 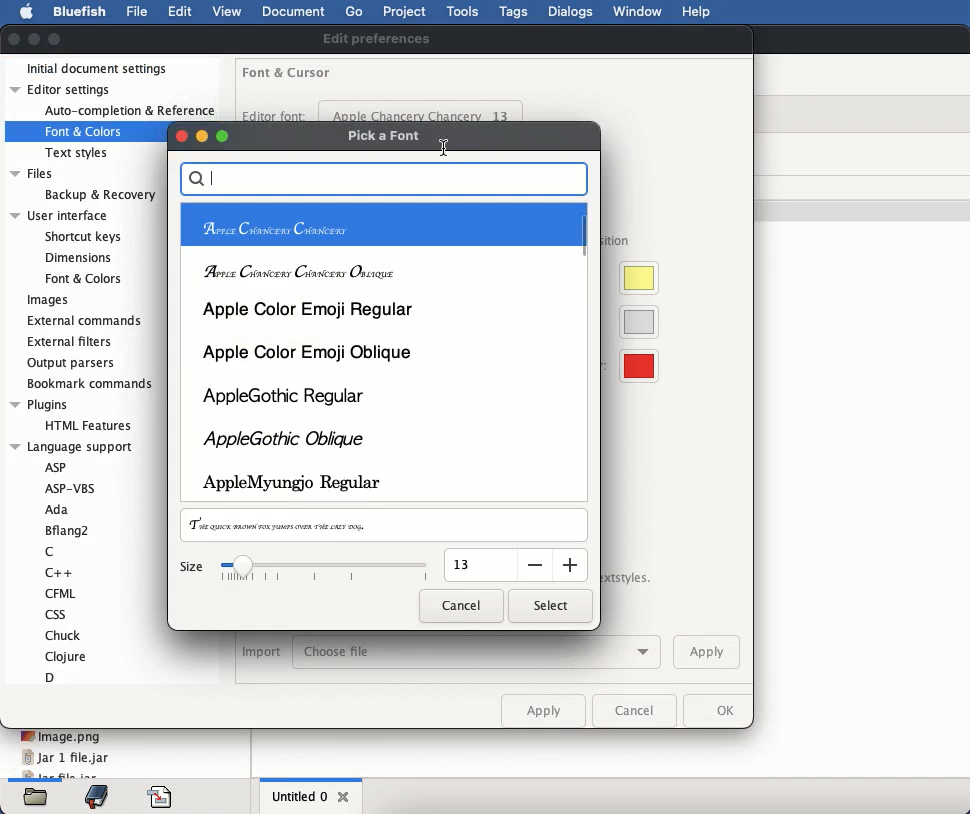 I want to click on select, so click(x=549, y=603).